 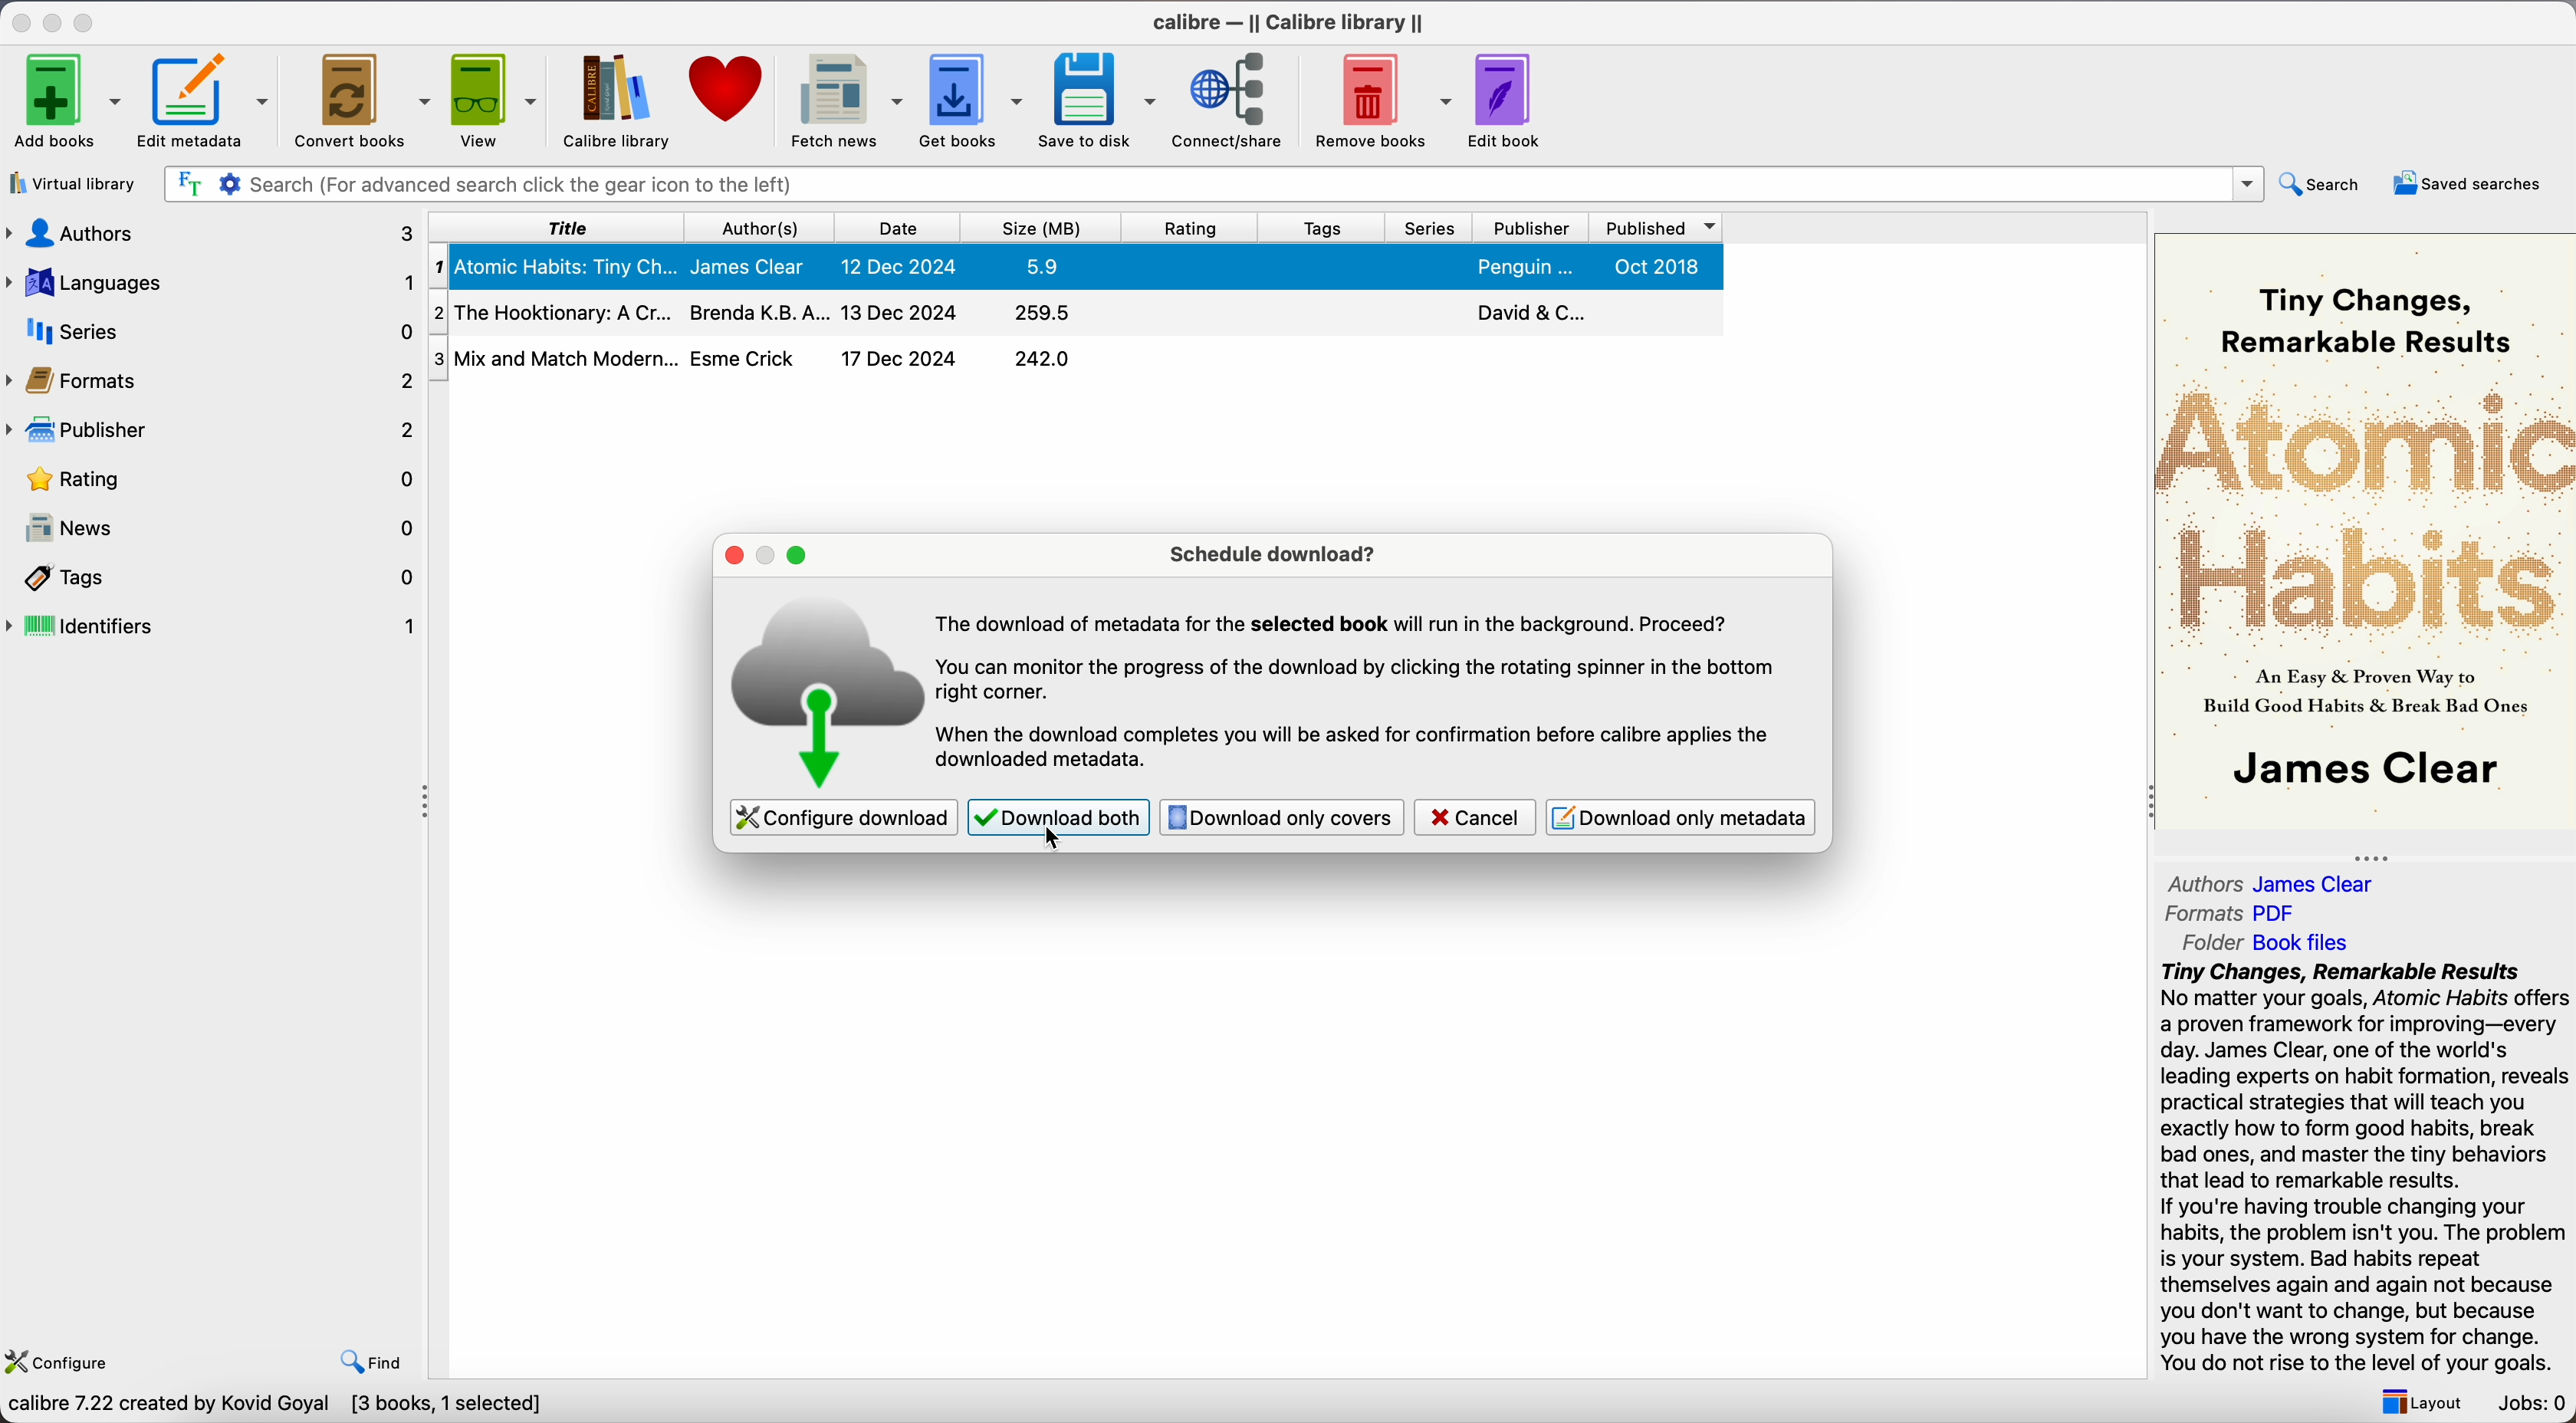 What do you see at coordinates (360, 99) in the screenshot?
I see `Convert books` at bounding box center [360, 99].